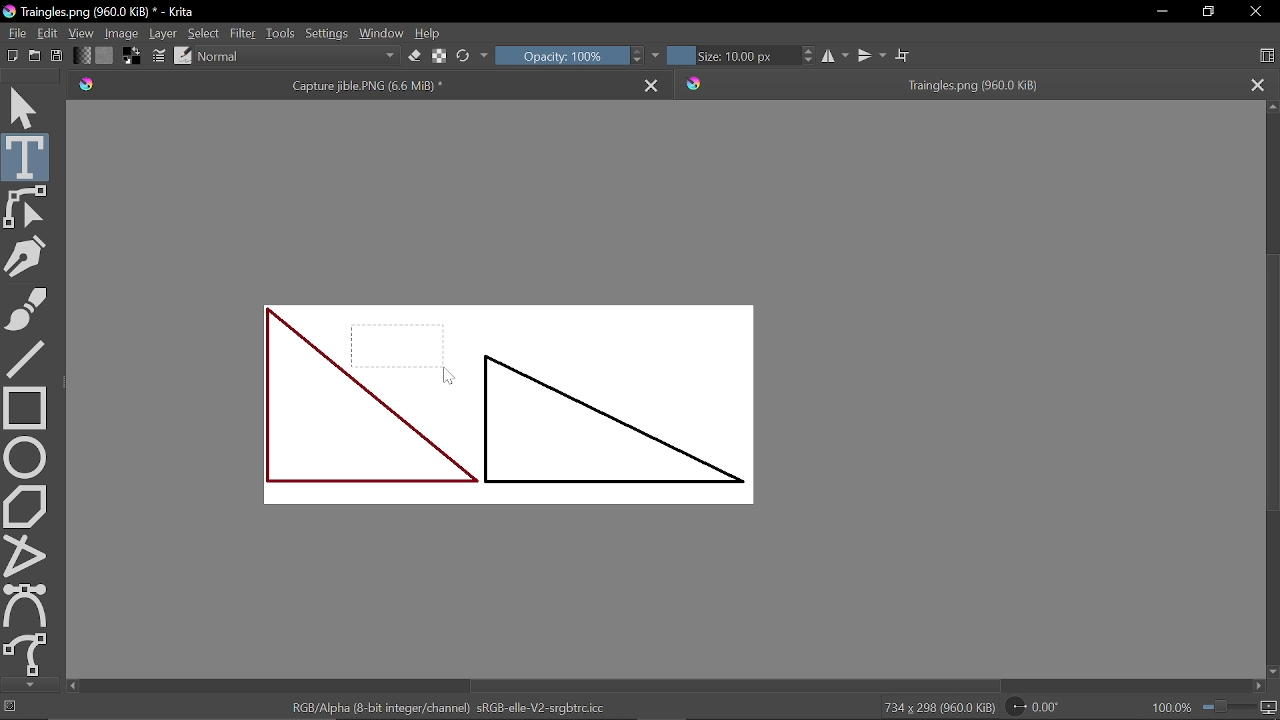 Image resolution: width=1280 pixels, height=720 pixels. What do you see at coordinates (939, 709) in the screenshot?
I see `734 * 298 (960.0 Kib)` at bounding box center [939, 709].